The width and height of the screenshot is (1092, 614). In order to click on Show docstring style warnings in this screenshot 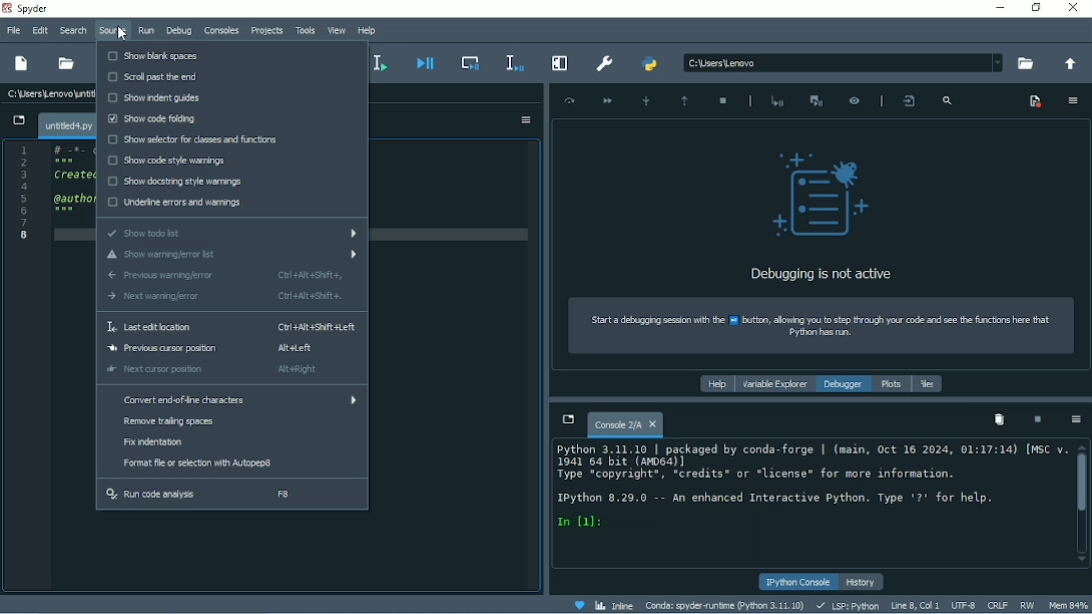, I will do `click(230, 182)`.